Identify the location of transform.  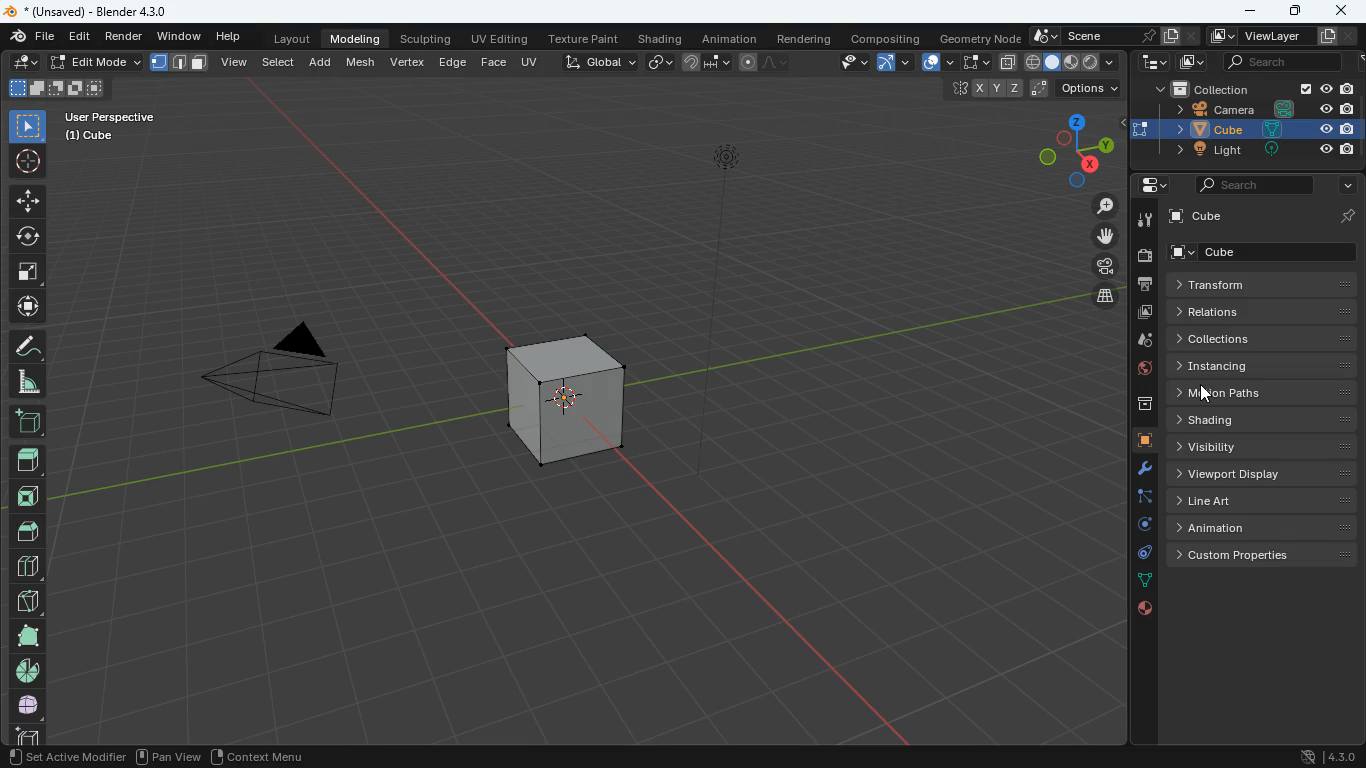
(1263, 285).